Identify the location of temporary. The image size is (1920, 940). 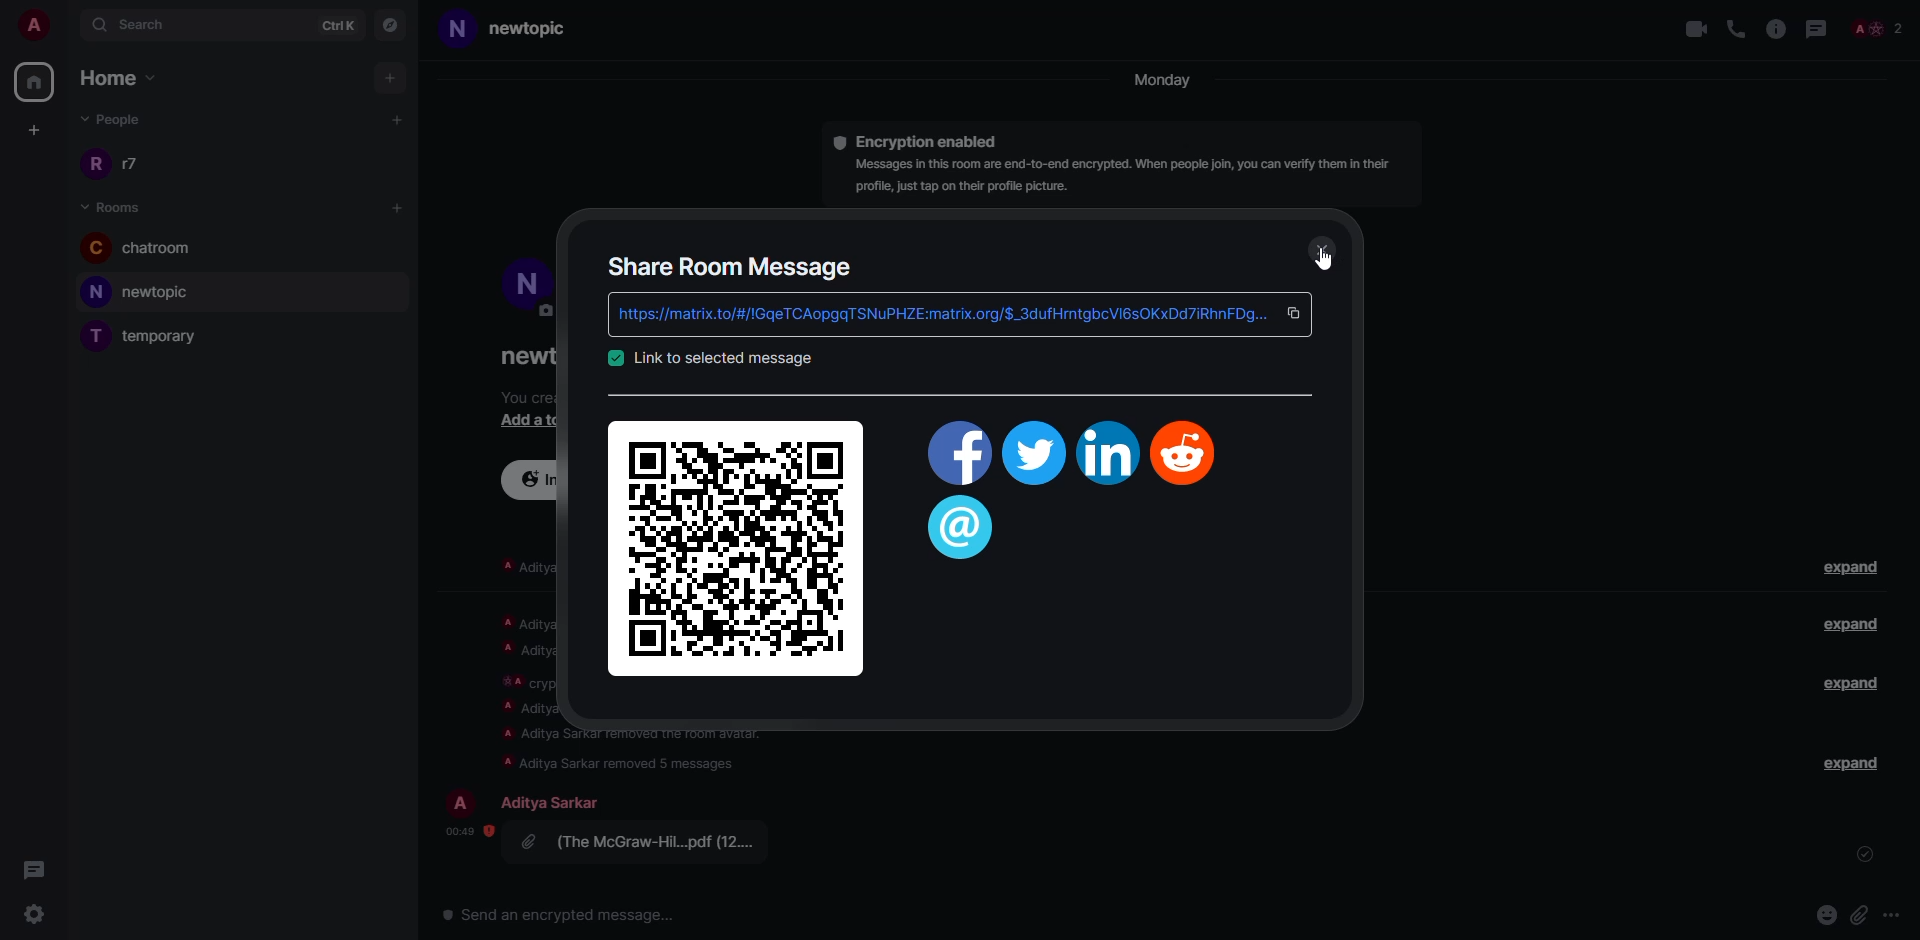
(153, 335).